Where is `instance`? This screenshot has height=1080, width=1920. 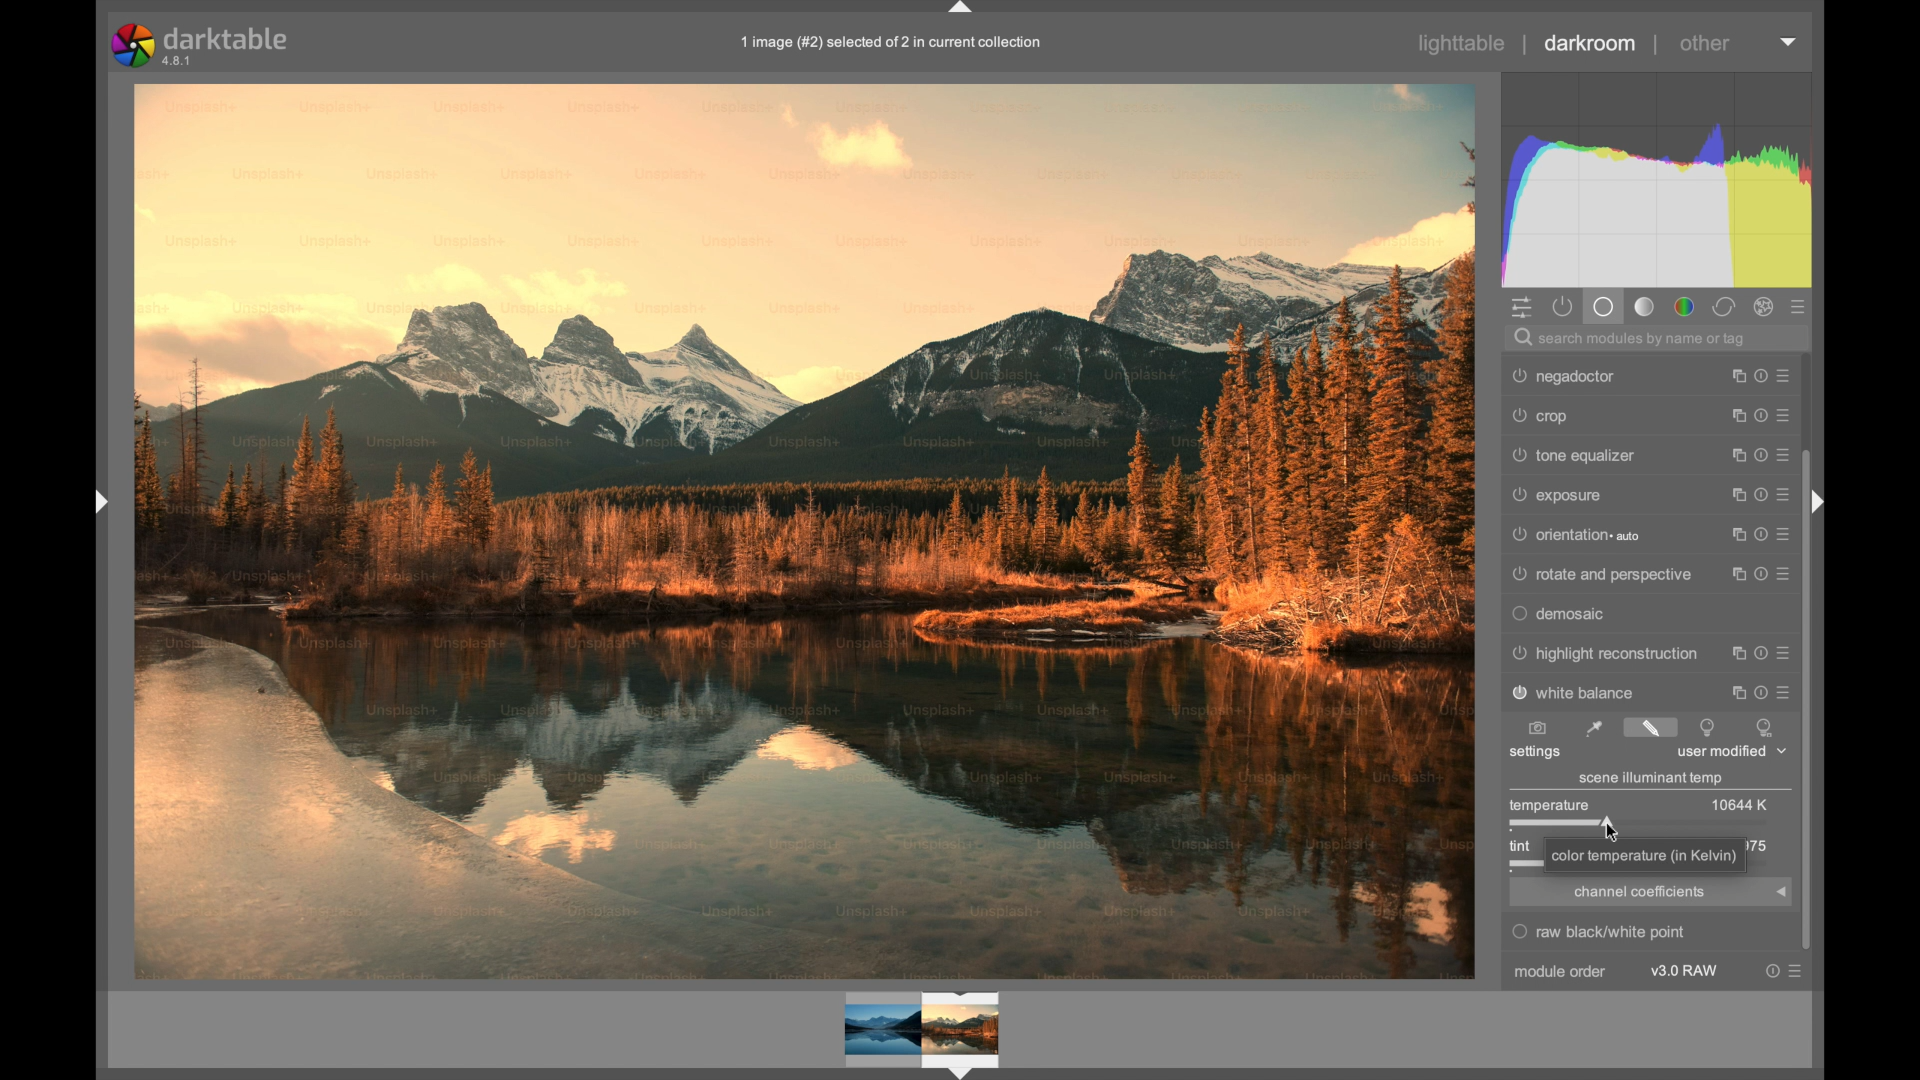
instance is located at coordinates (1734, 610).